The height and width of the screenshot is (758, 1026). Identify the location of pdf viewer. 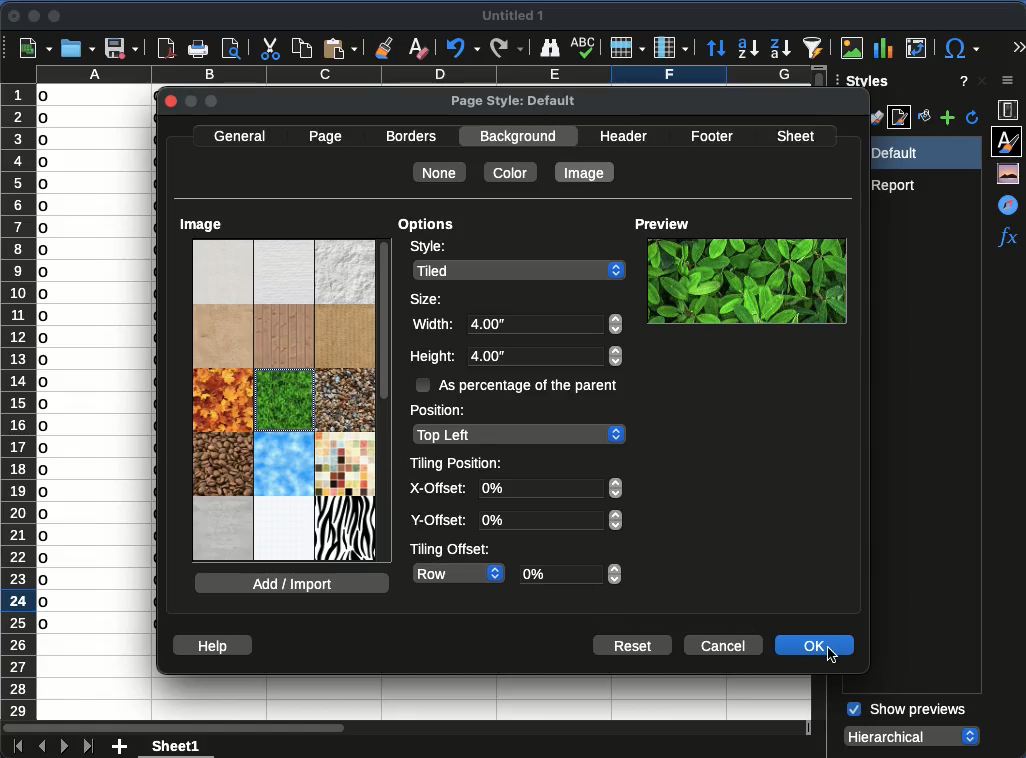
(166, 48).